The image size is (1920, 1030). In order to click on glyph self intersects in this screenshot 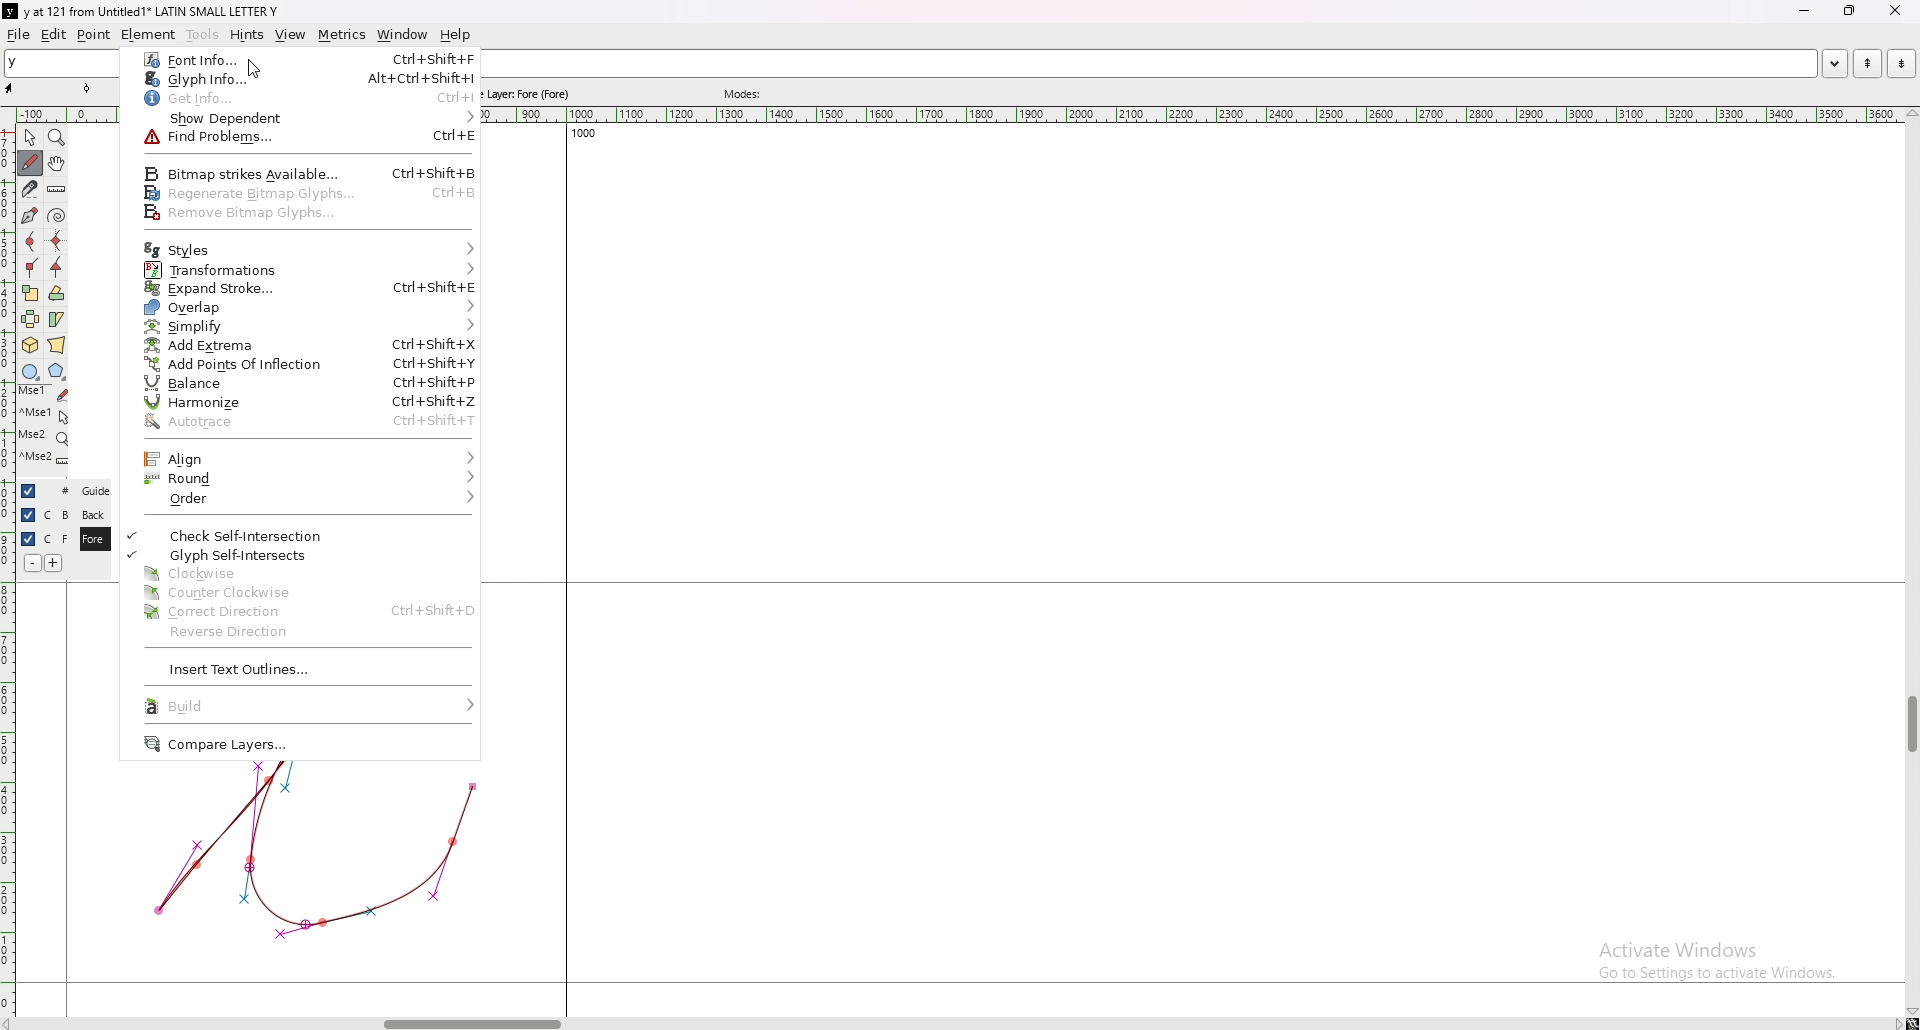, I will do `click(302, 557)`.